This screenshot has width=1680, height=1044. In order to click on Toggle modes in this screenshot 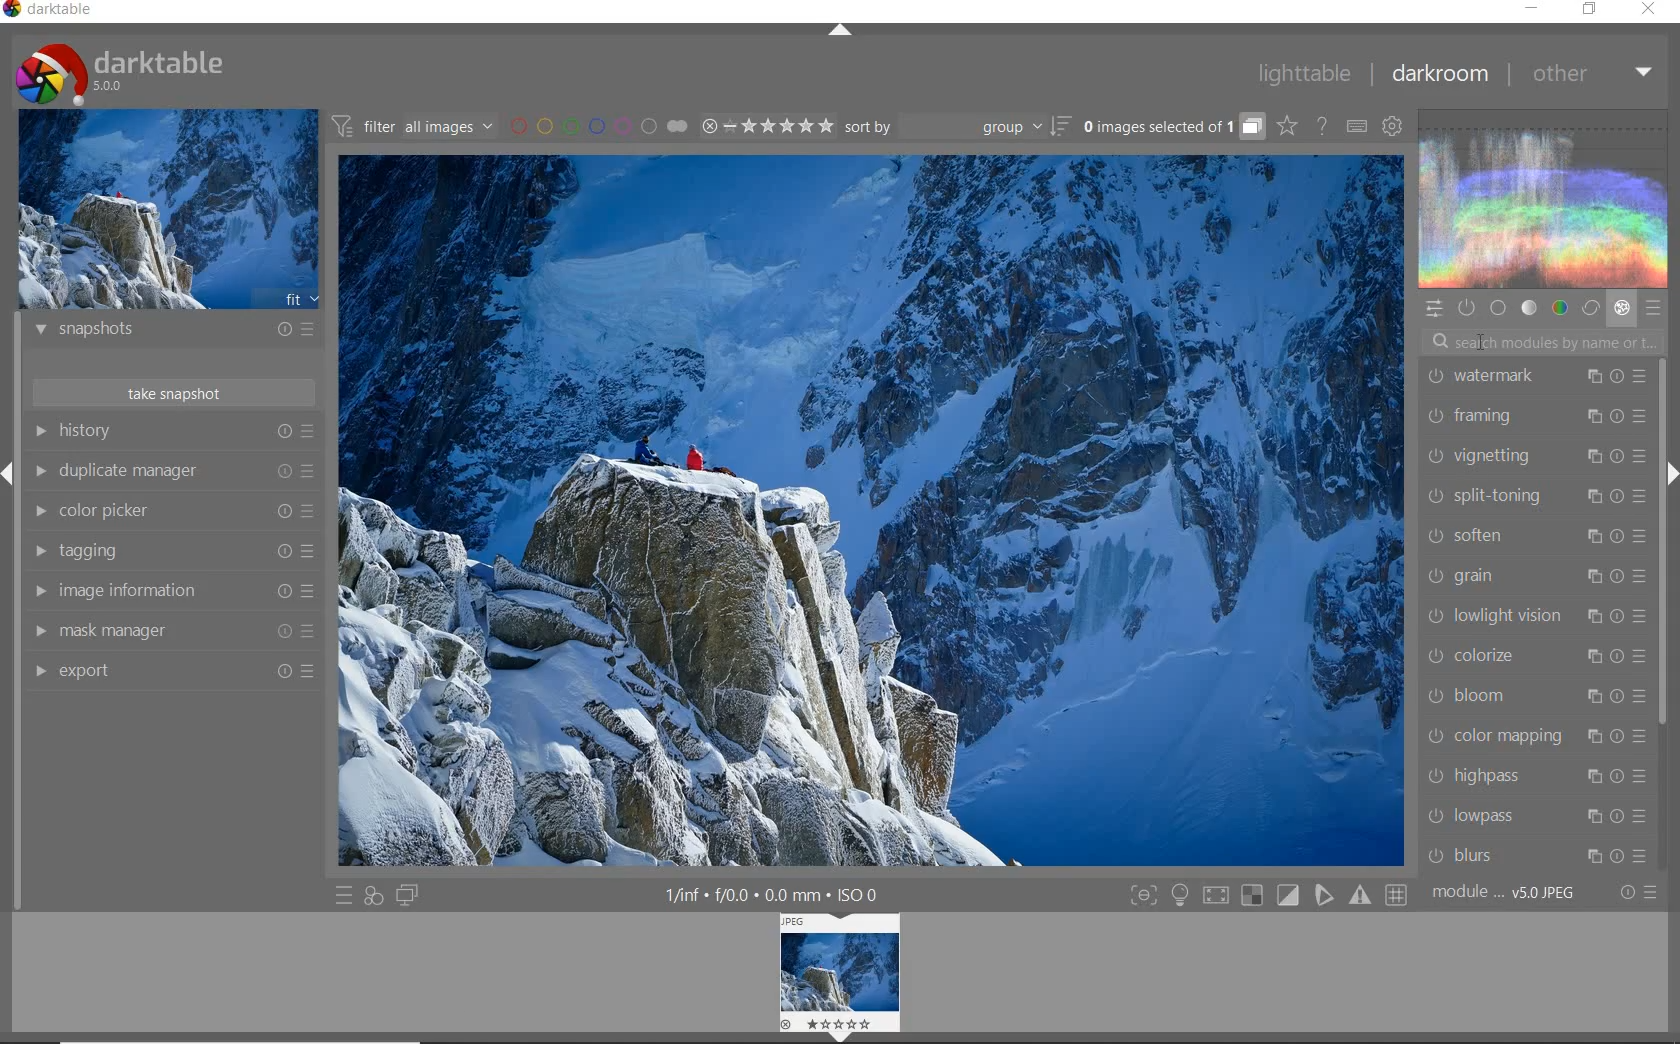, I will do `click(1268, 893)`.